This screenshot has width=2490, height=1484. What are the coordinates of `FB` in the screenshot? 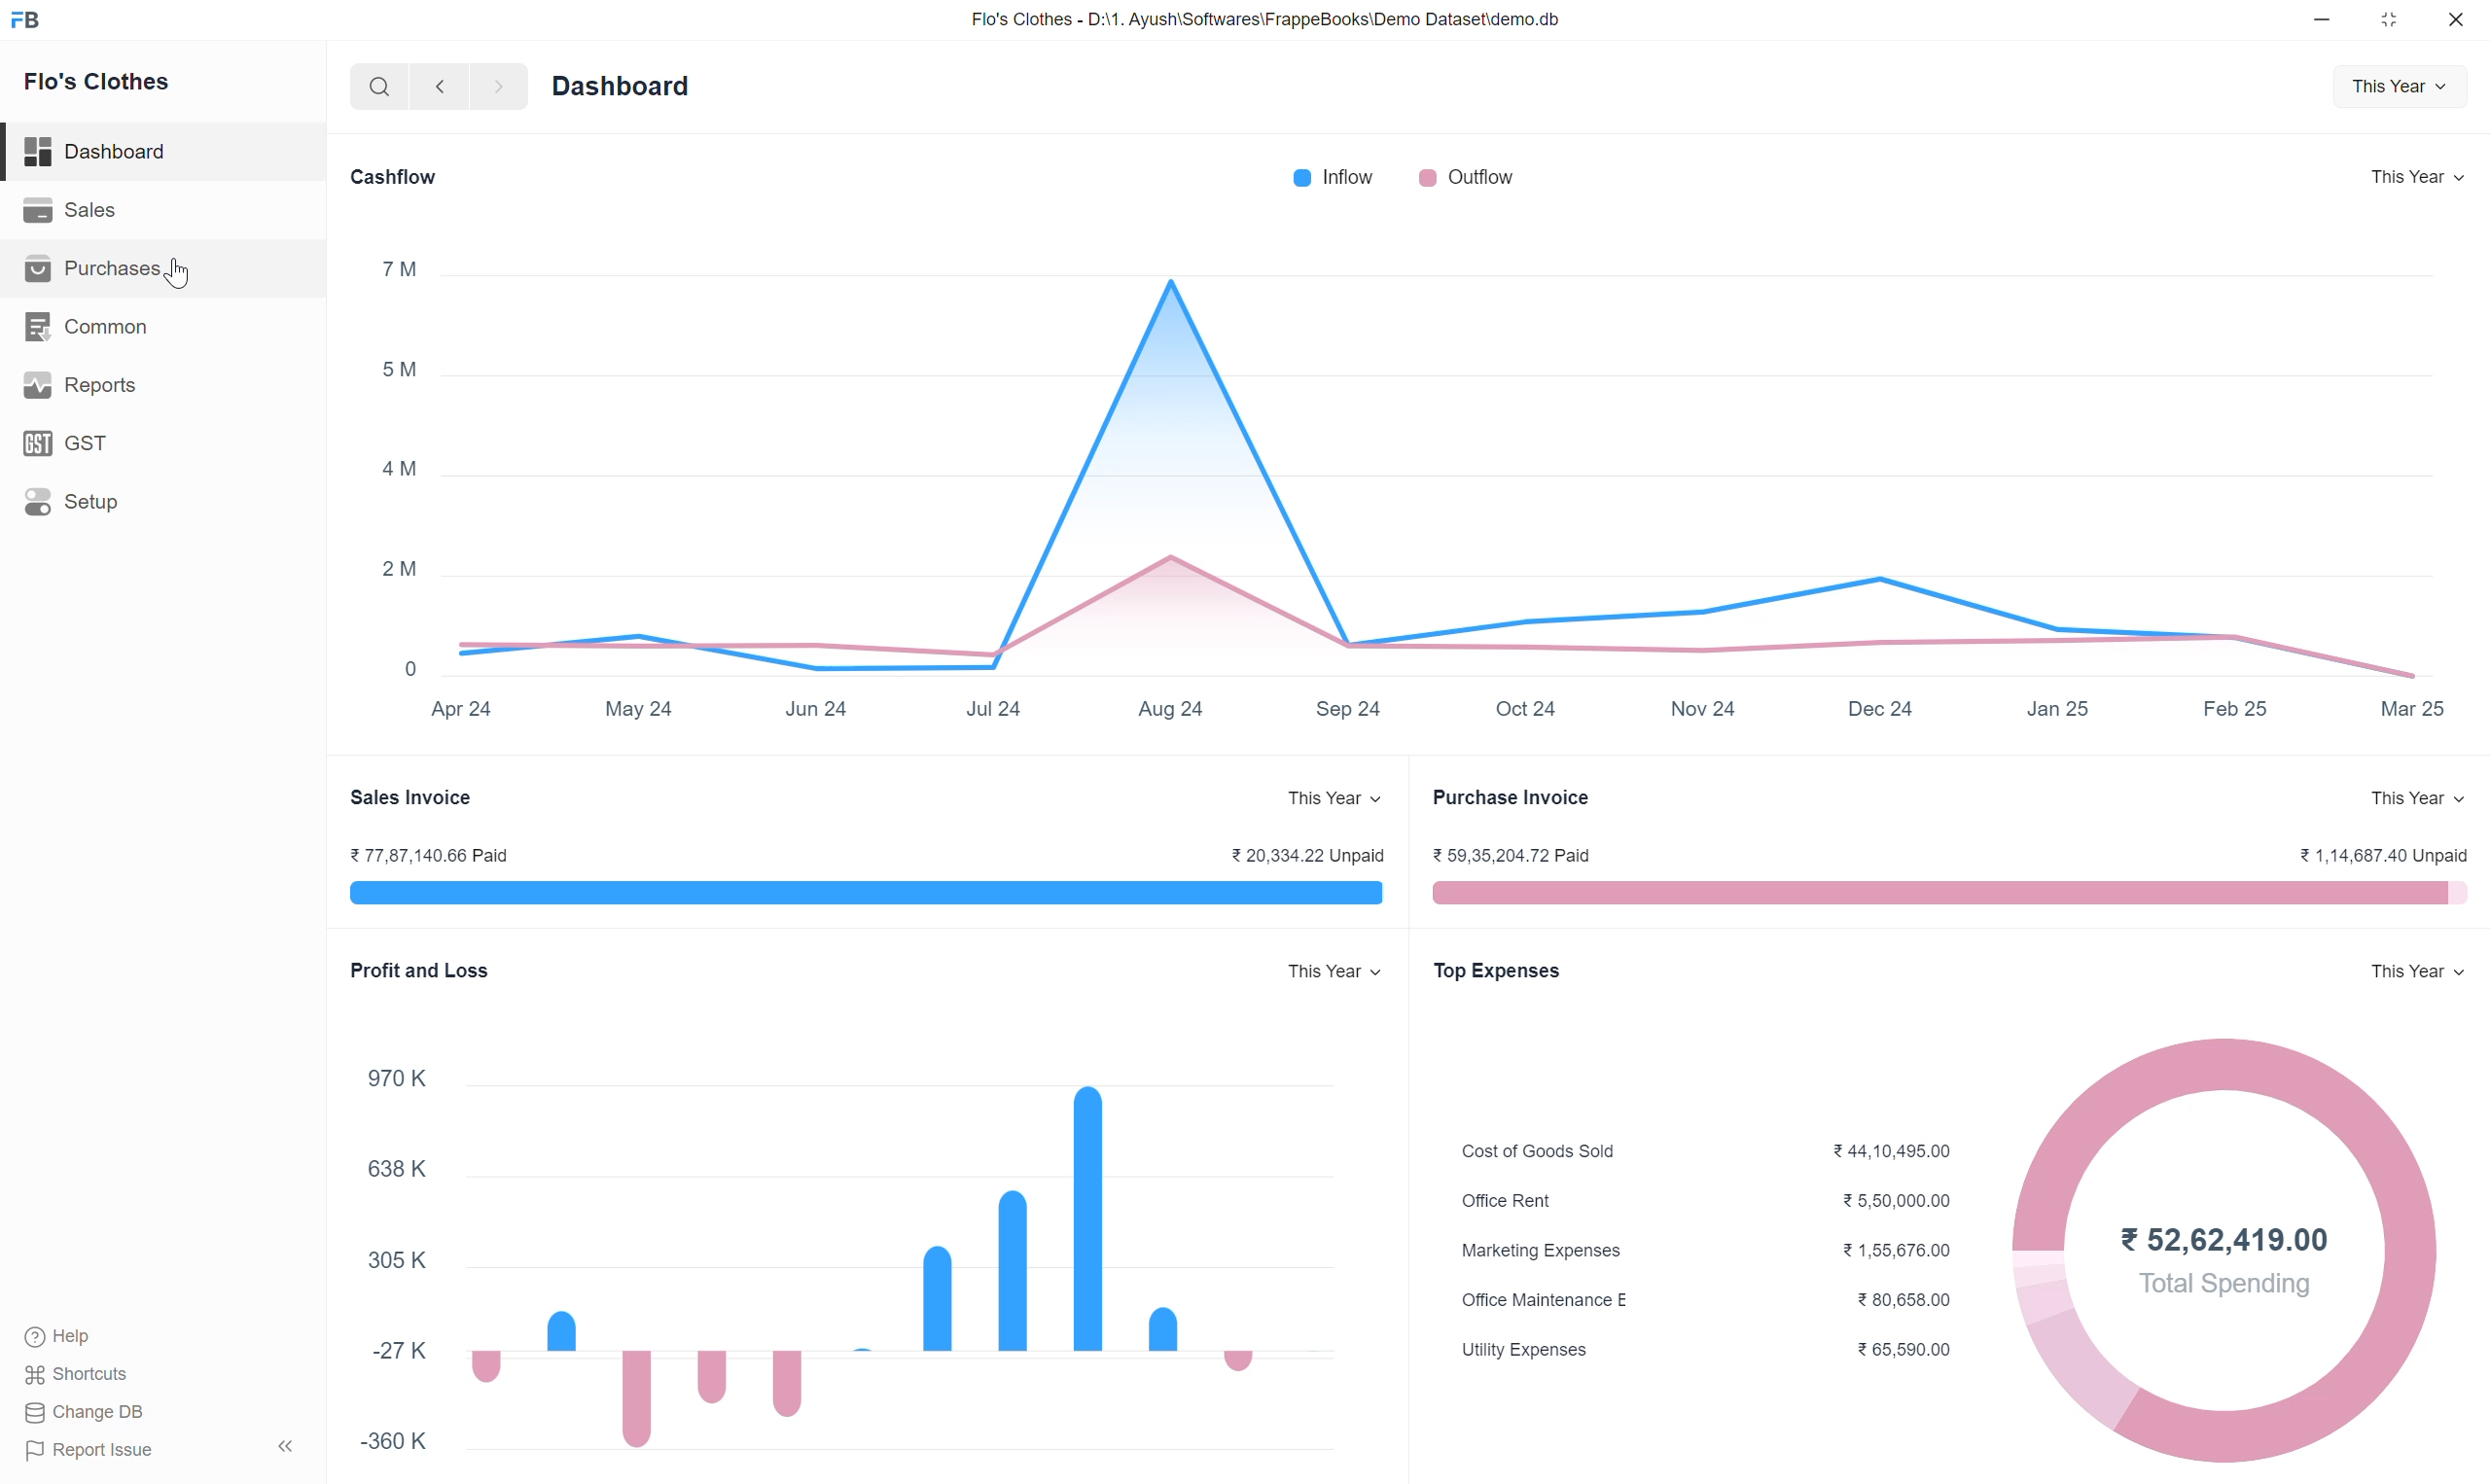 It's located at (26, 19).